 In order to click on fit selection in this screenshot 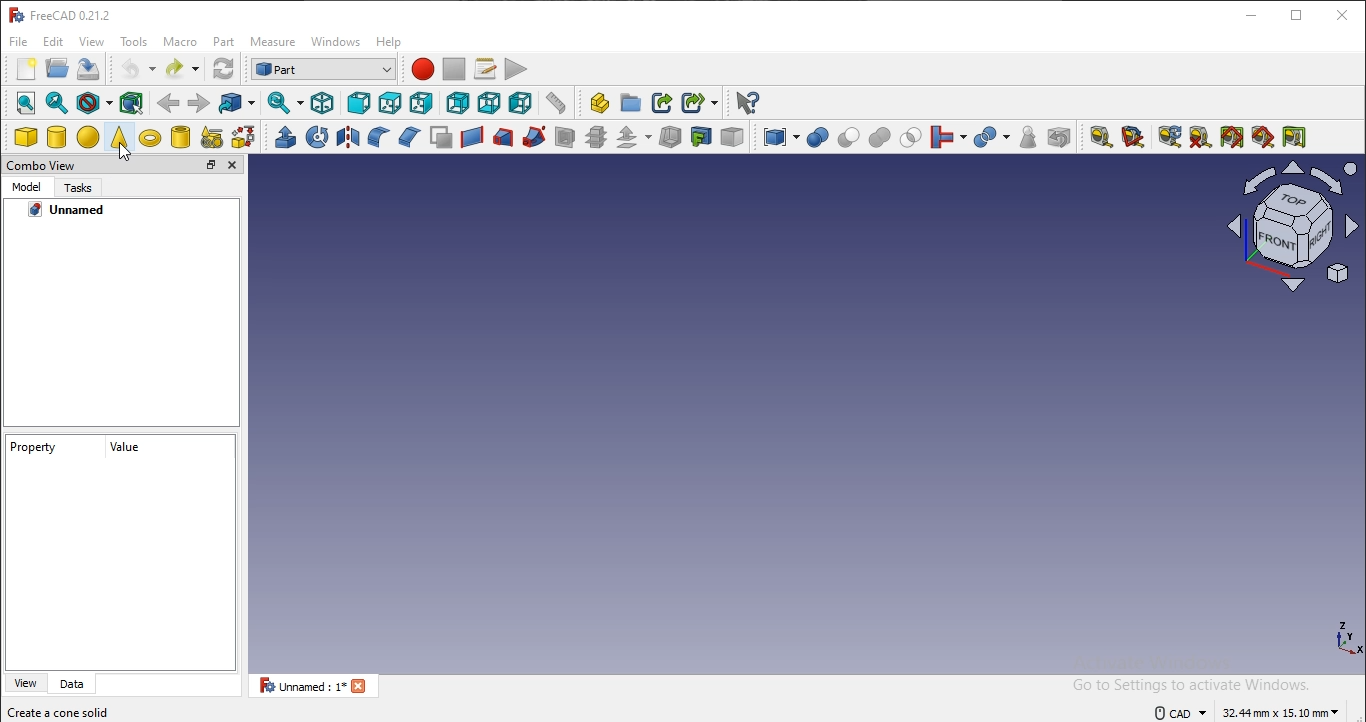, I will do `click(57, 102)`.